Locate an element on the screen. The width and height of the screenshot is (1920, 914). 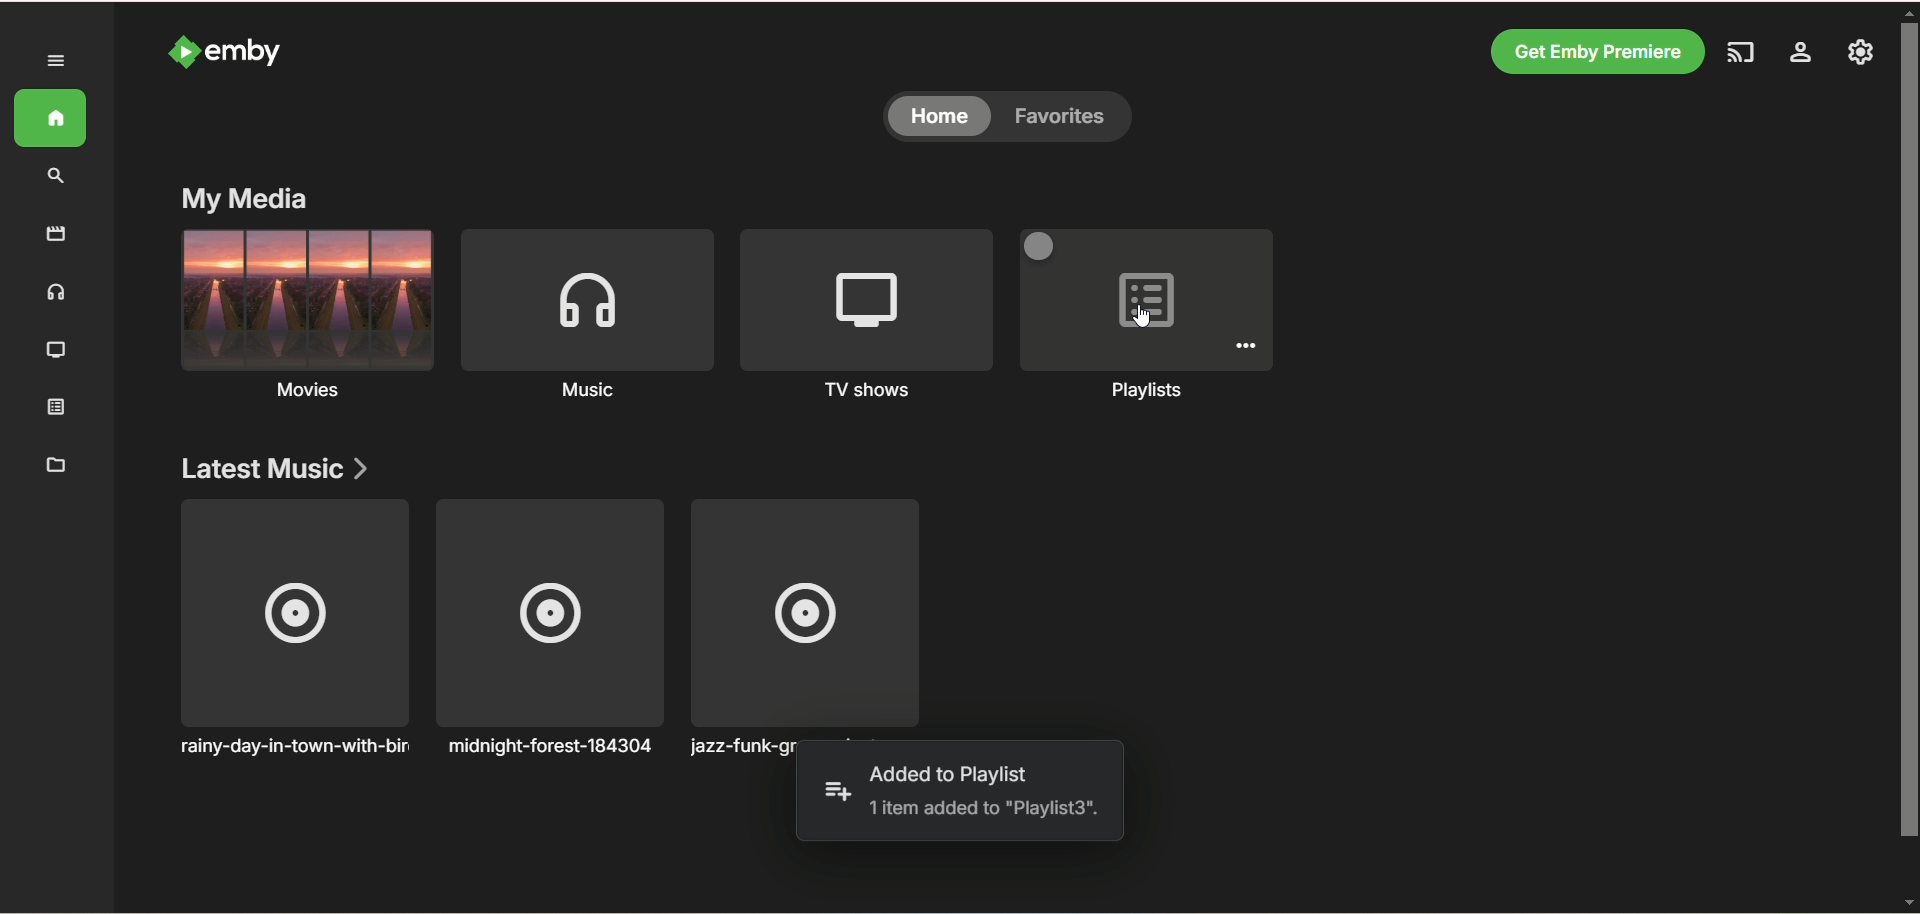
latest music is located at coordinates (274, 470).